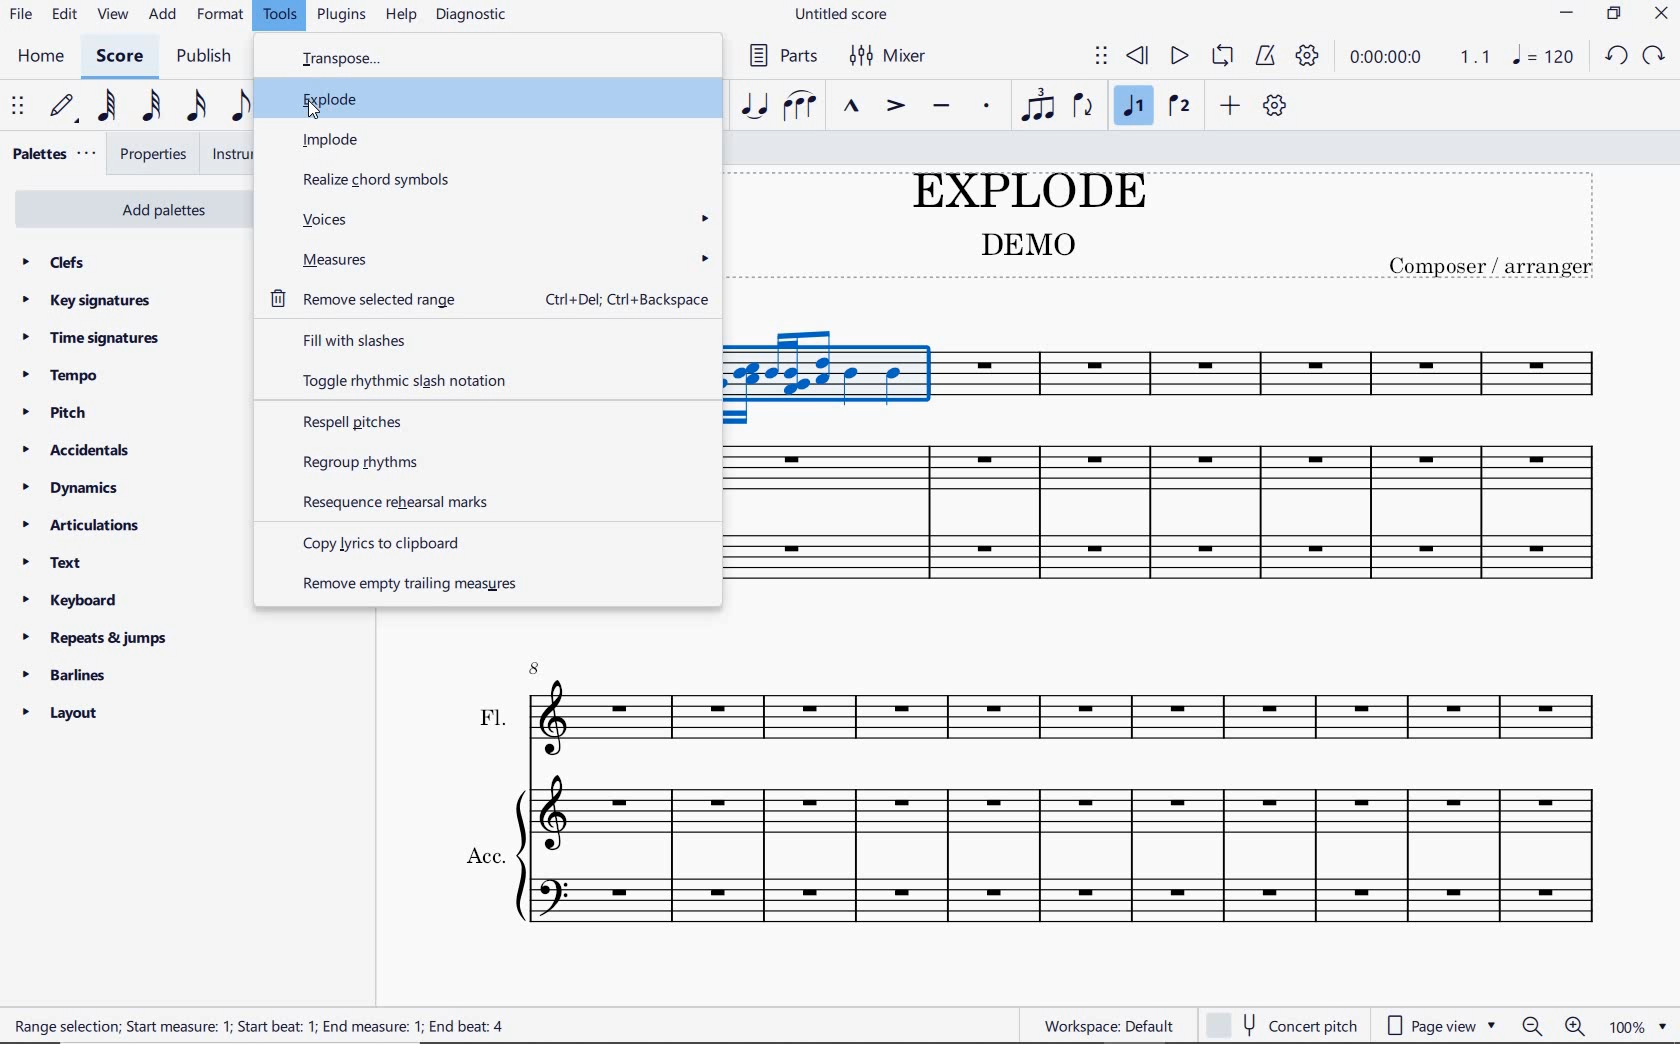 The height and width of the screenshot is (1044, 1680). I want to click on properties, so click(152, 155).